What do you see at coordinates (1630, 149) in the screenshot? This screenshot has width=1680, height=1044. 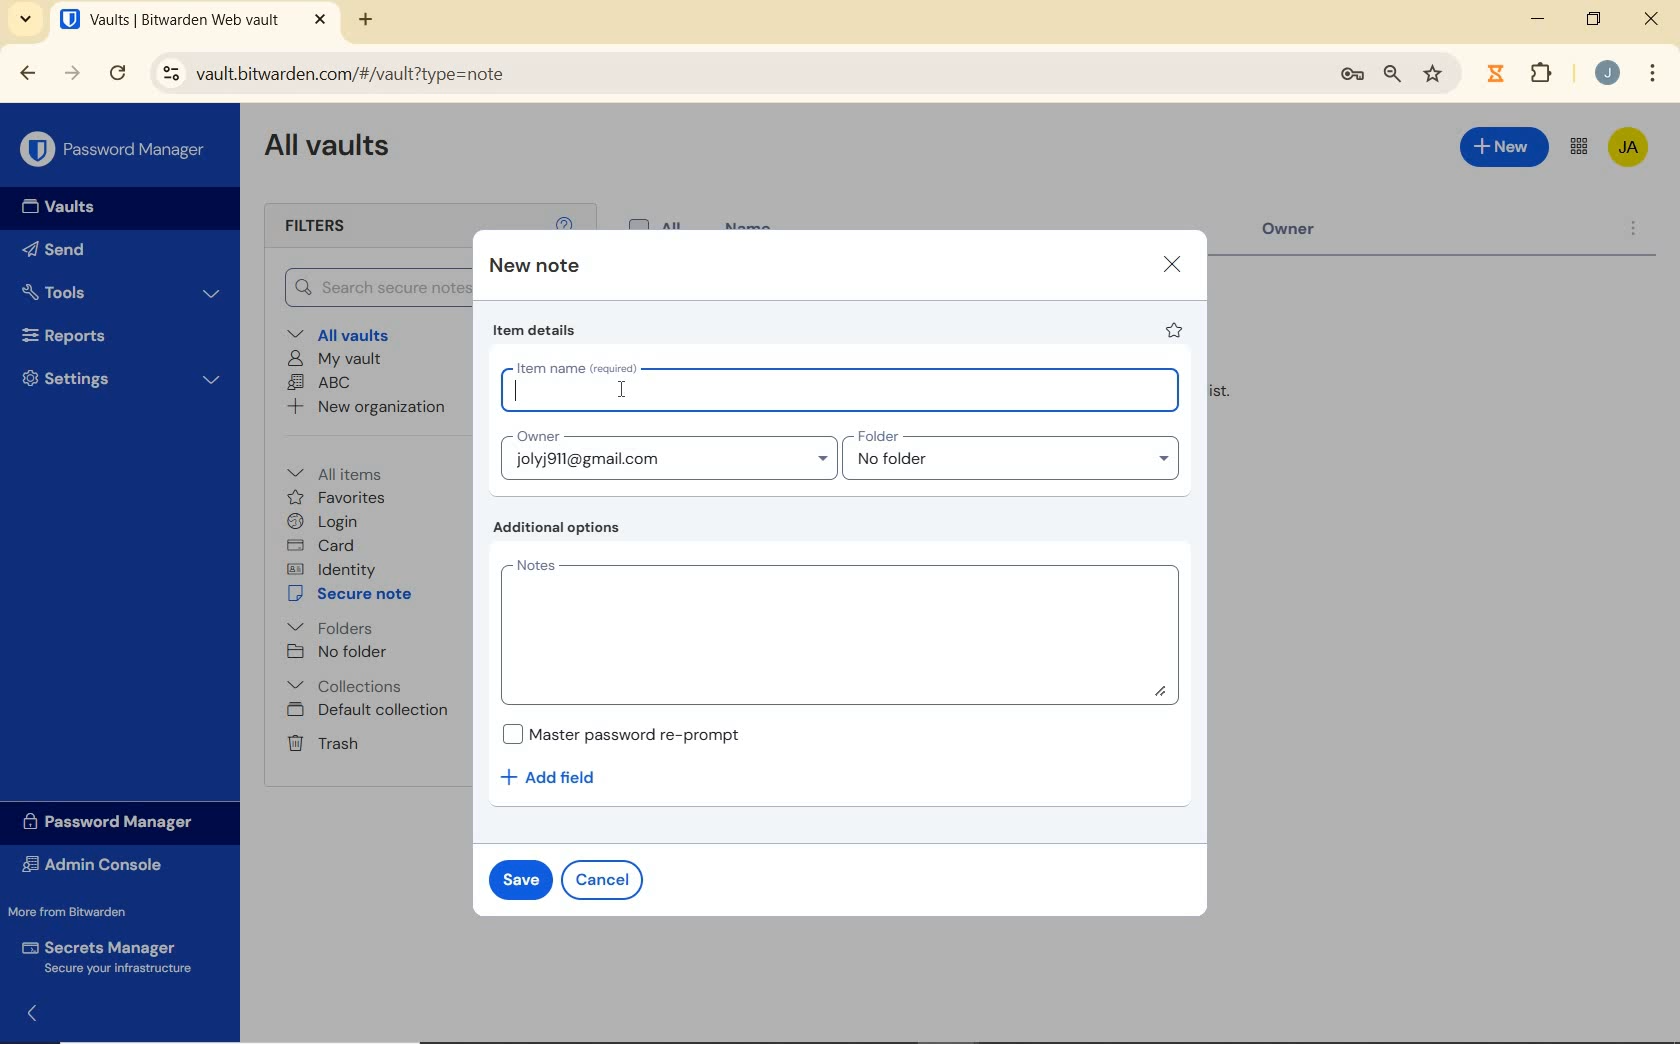 I see `Bitwarden Account` at bounding box center [1630, 149].